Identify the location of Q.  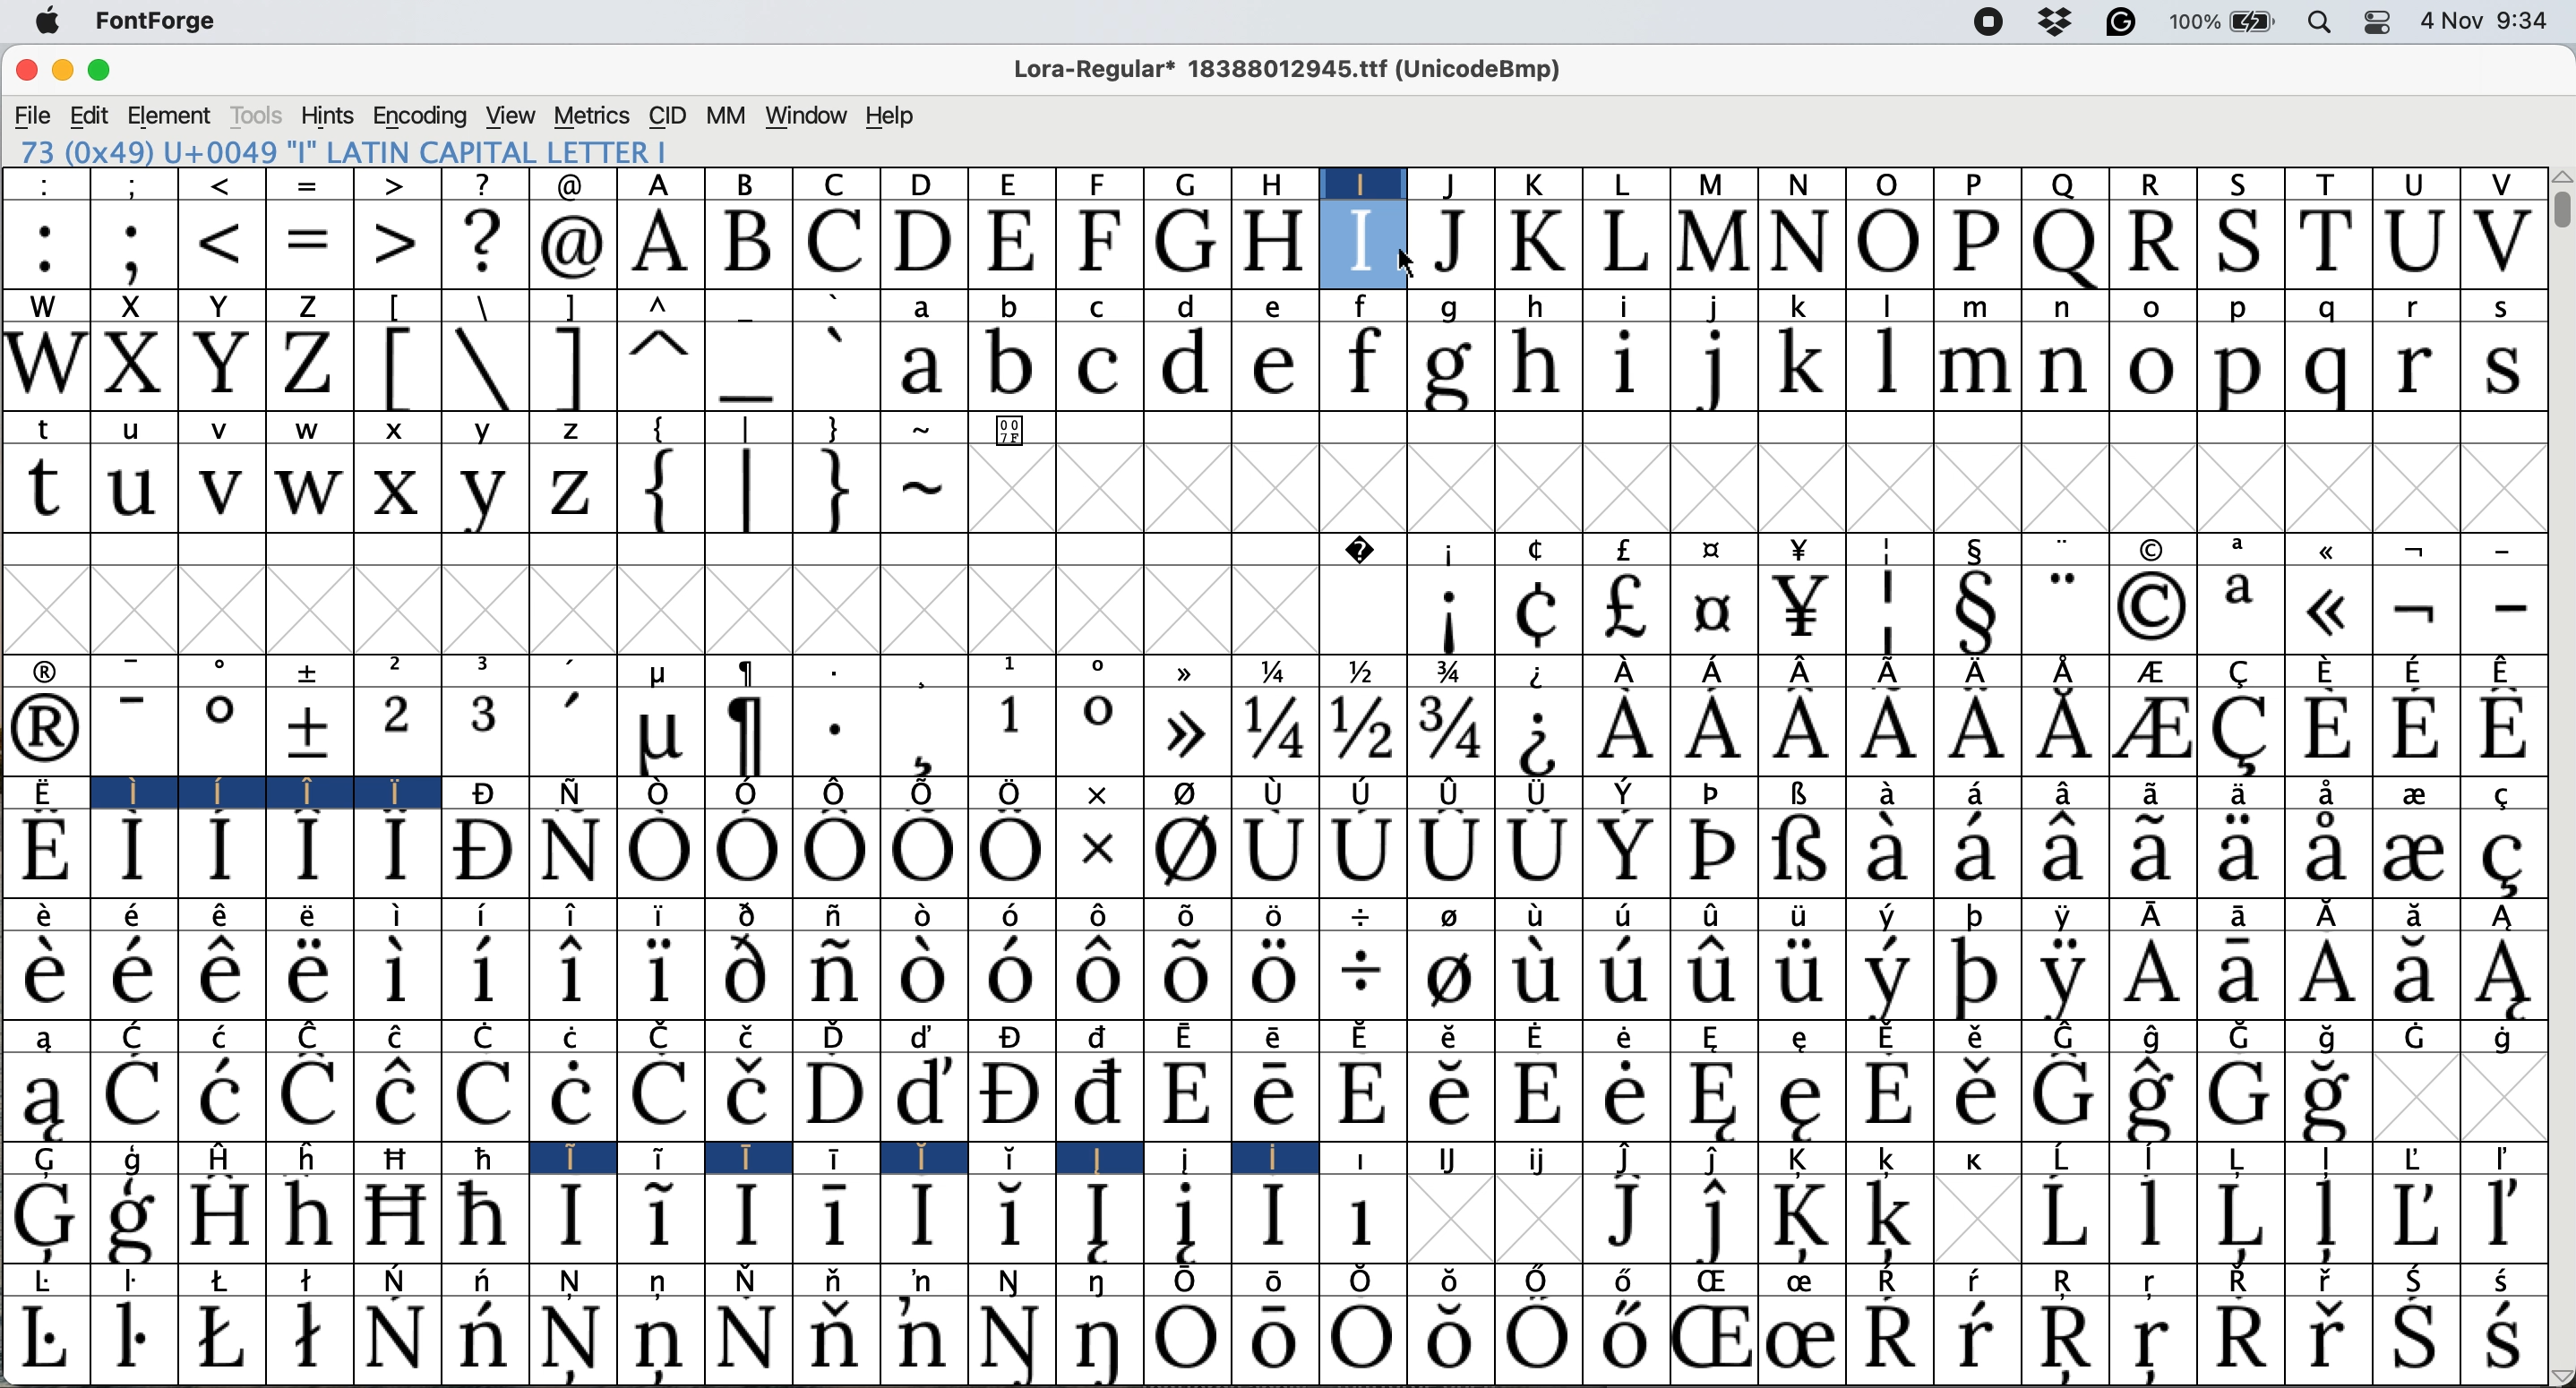
(2066, 247).